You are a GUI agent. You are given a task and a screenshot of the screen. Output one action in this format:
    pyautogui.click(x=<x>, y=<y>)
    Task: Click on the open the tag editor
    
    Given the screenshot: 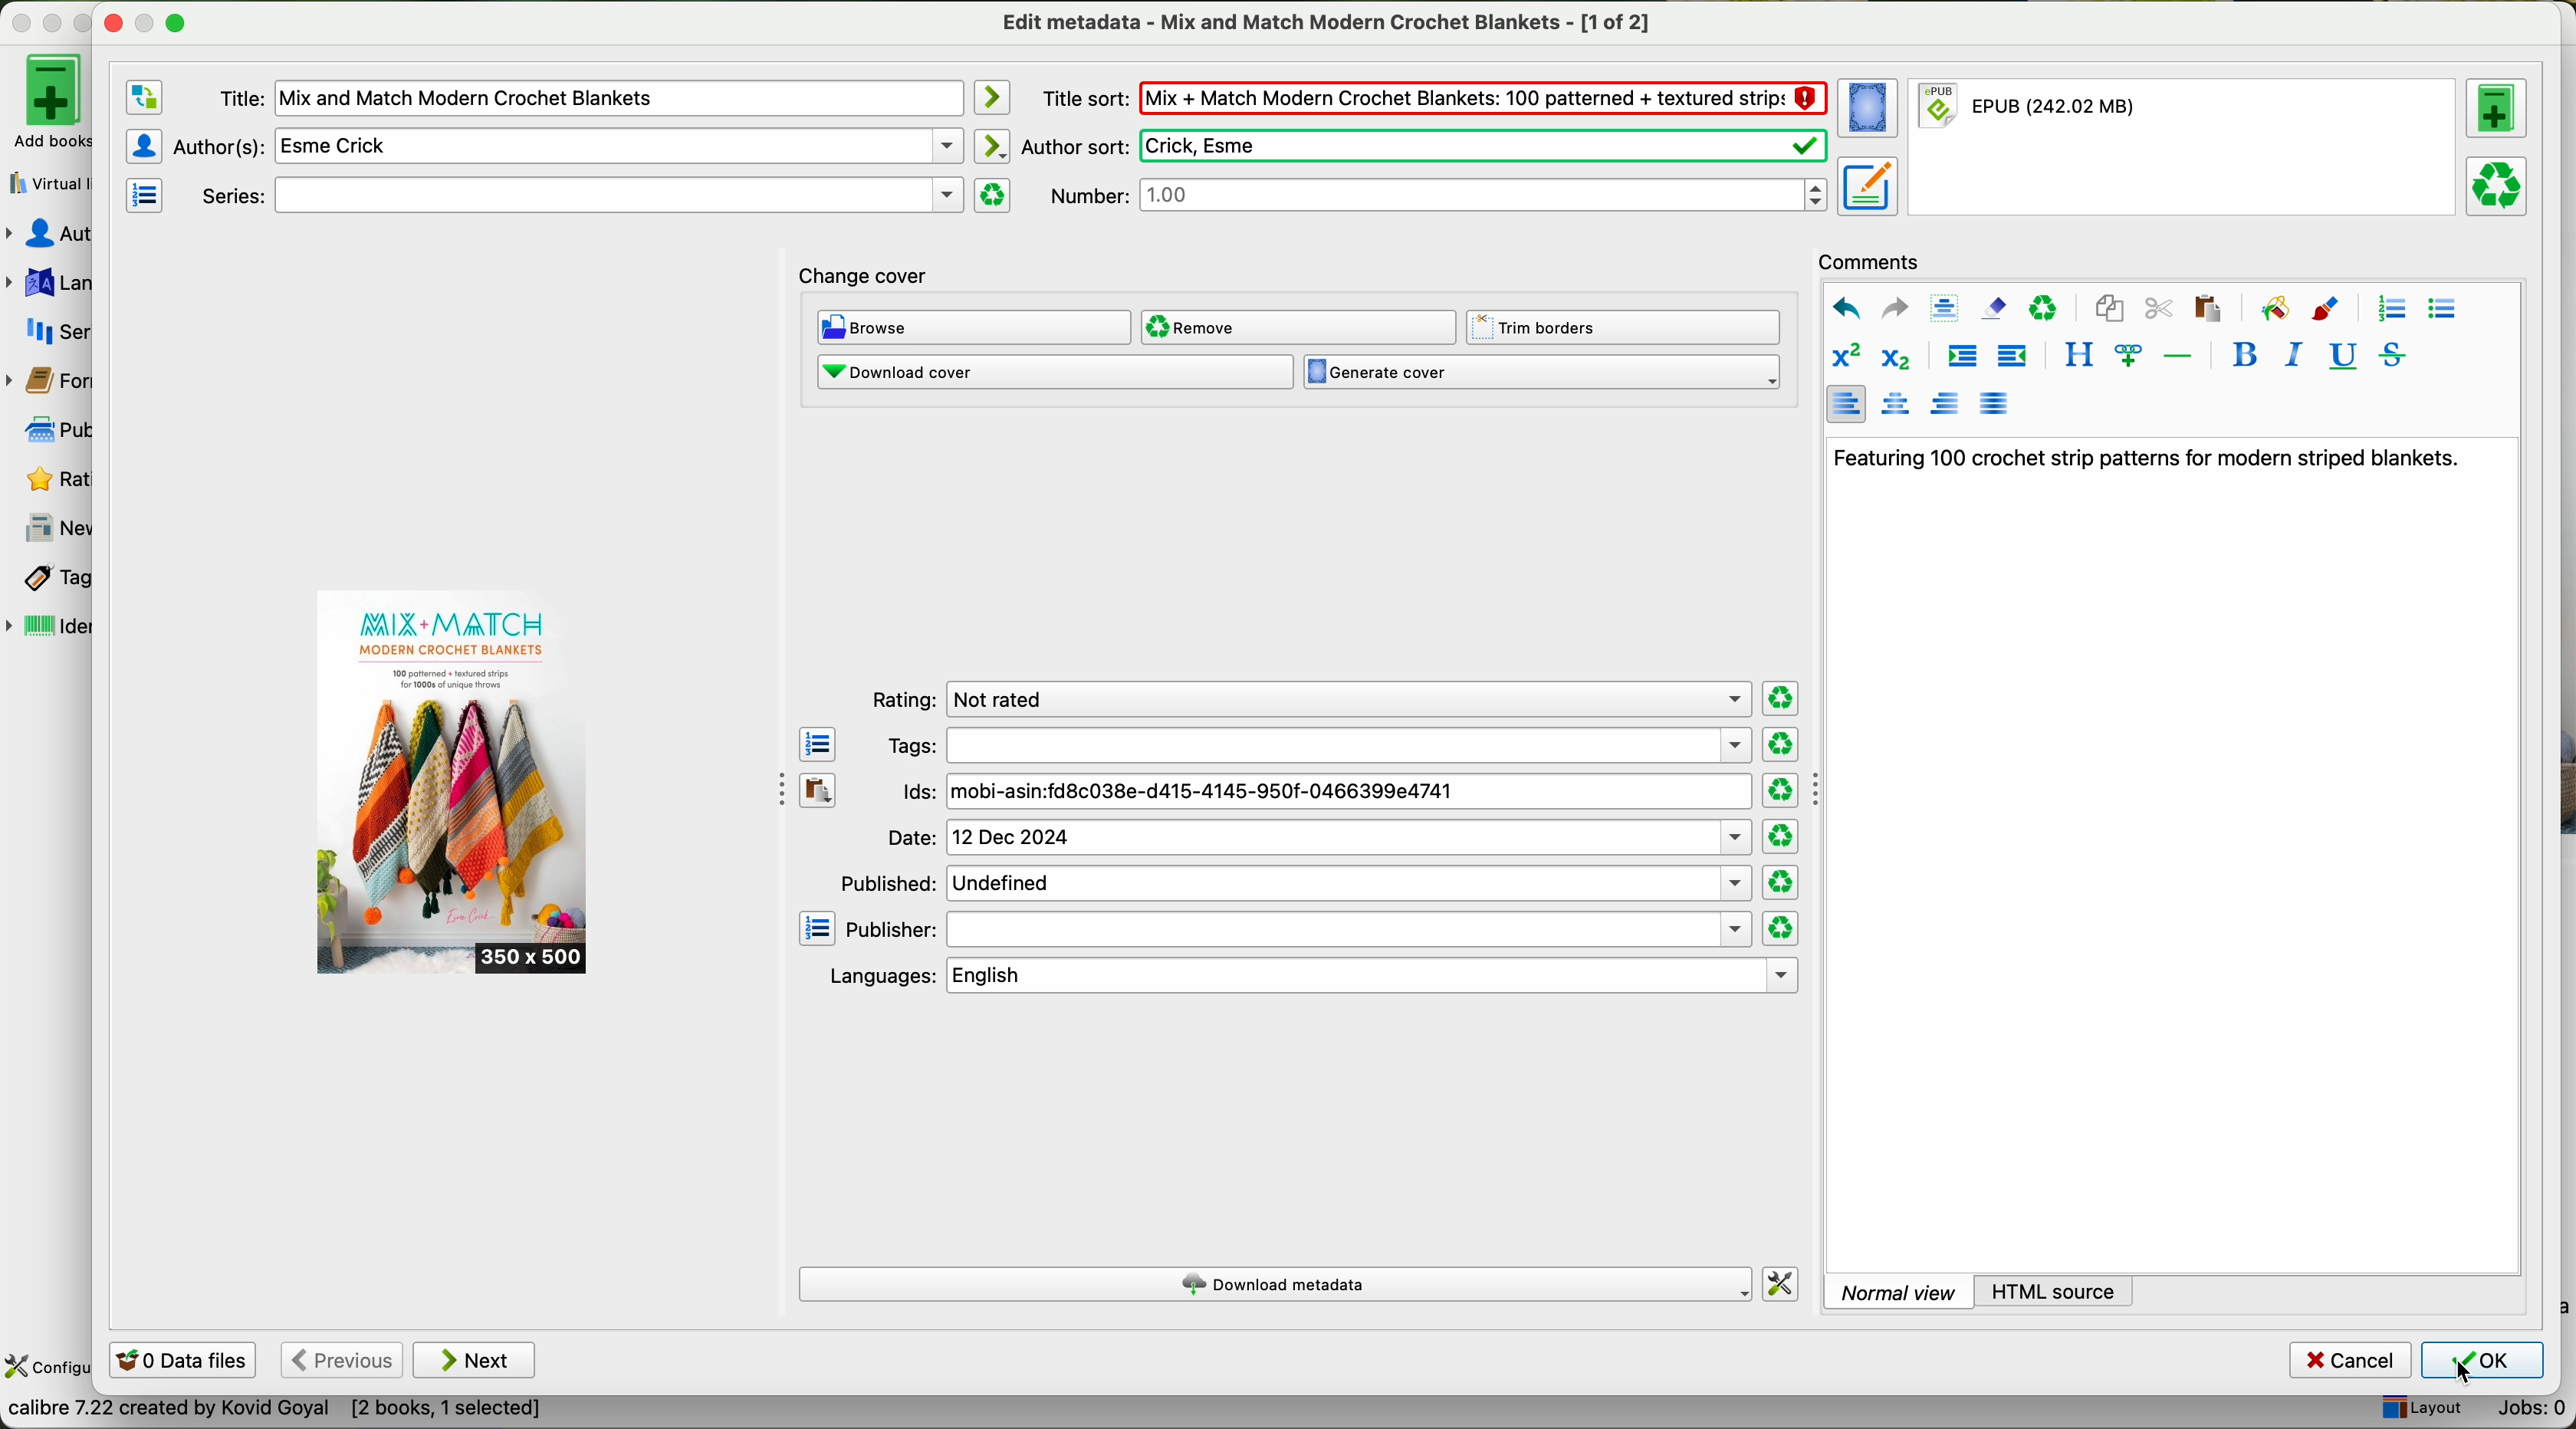 What is the action you would take?
    pyautogui.click(x=818, y=745)
    